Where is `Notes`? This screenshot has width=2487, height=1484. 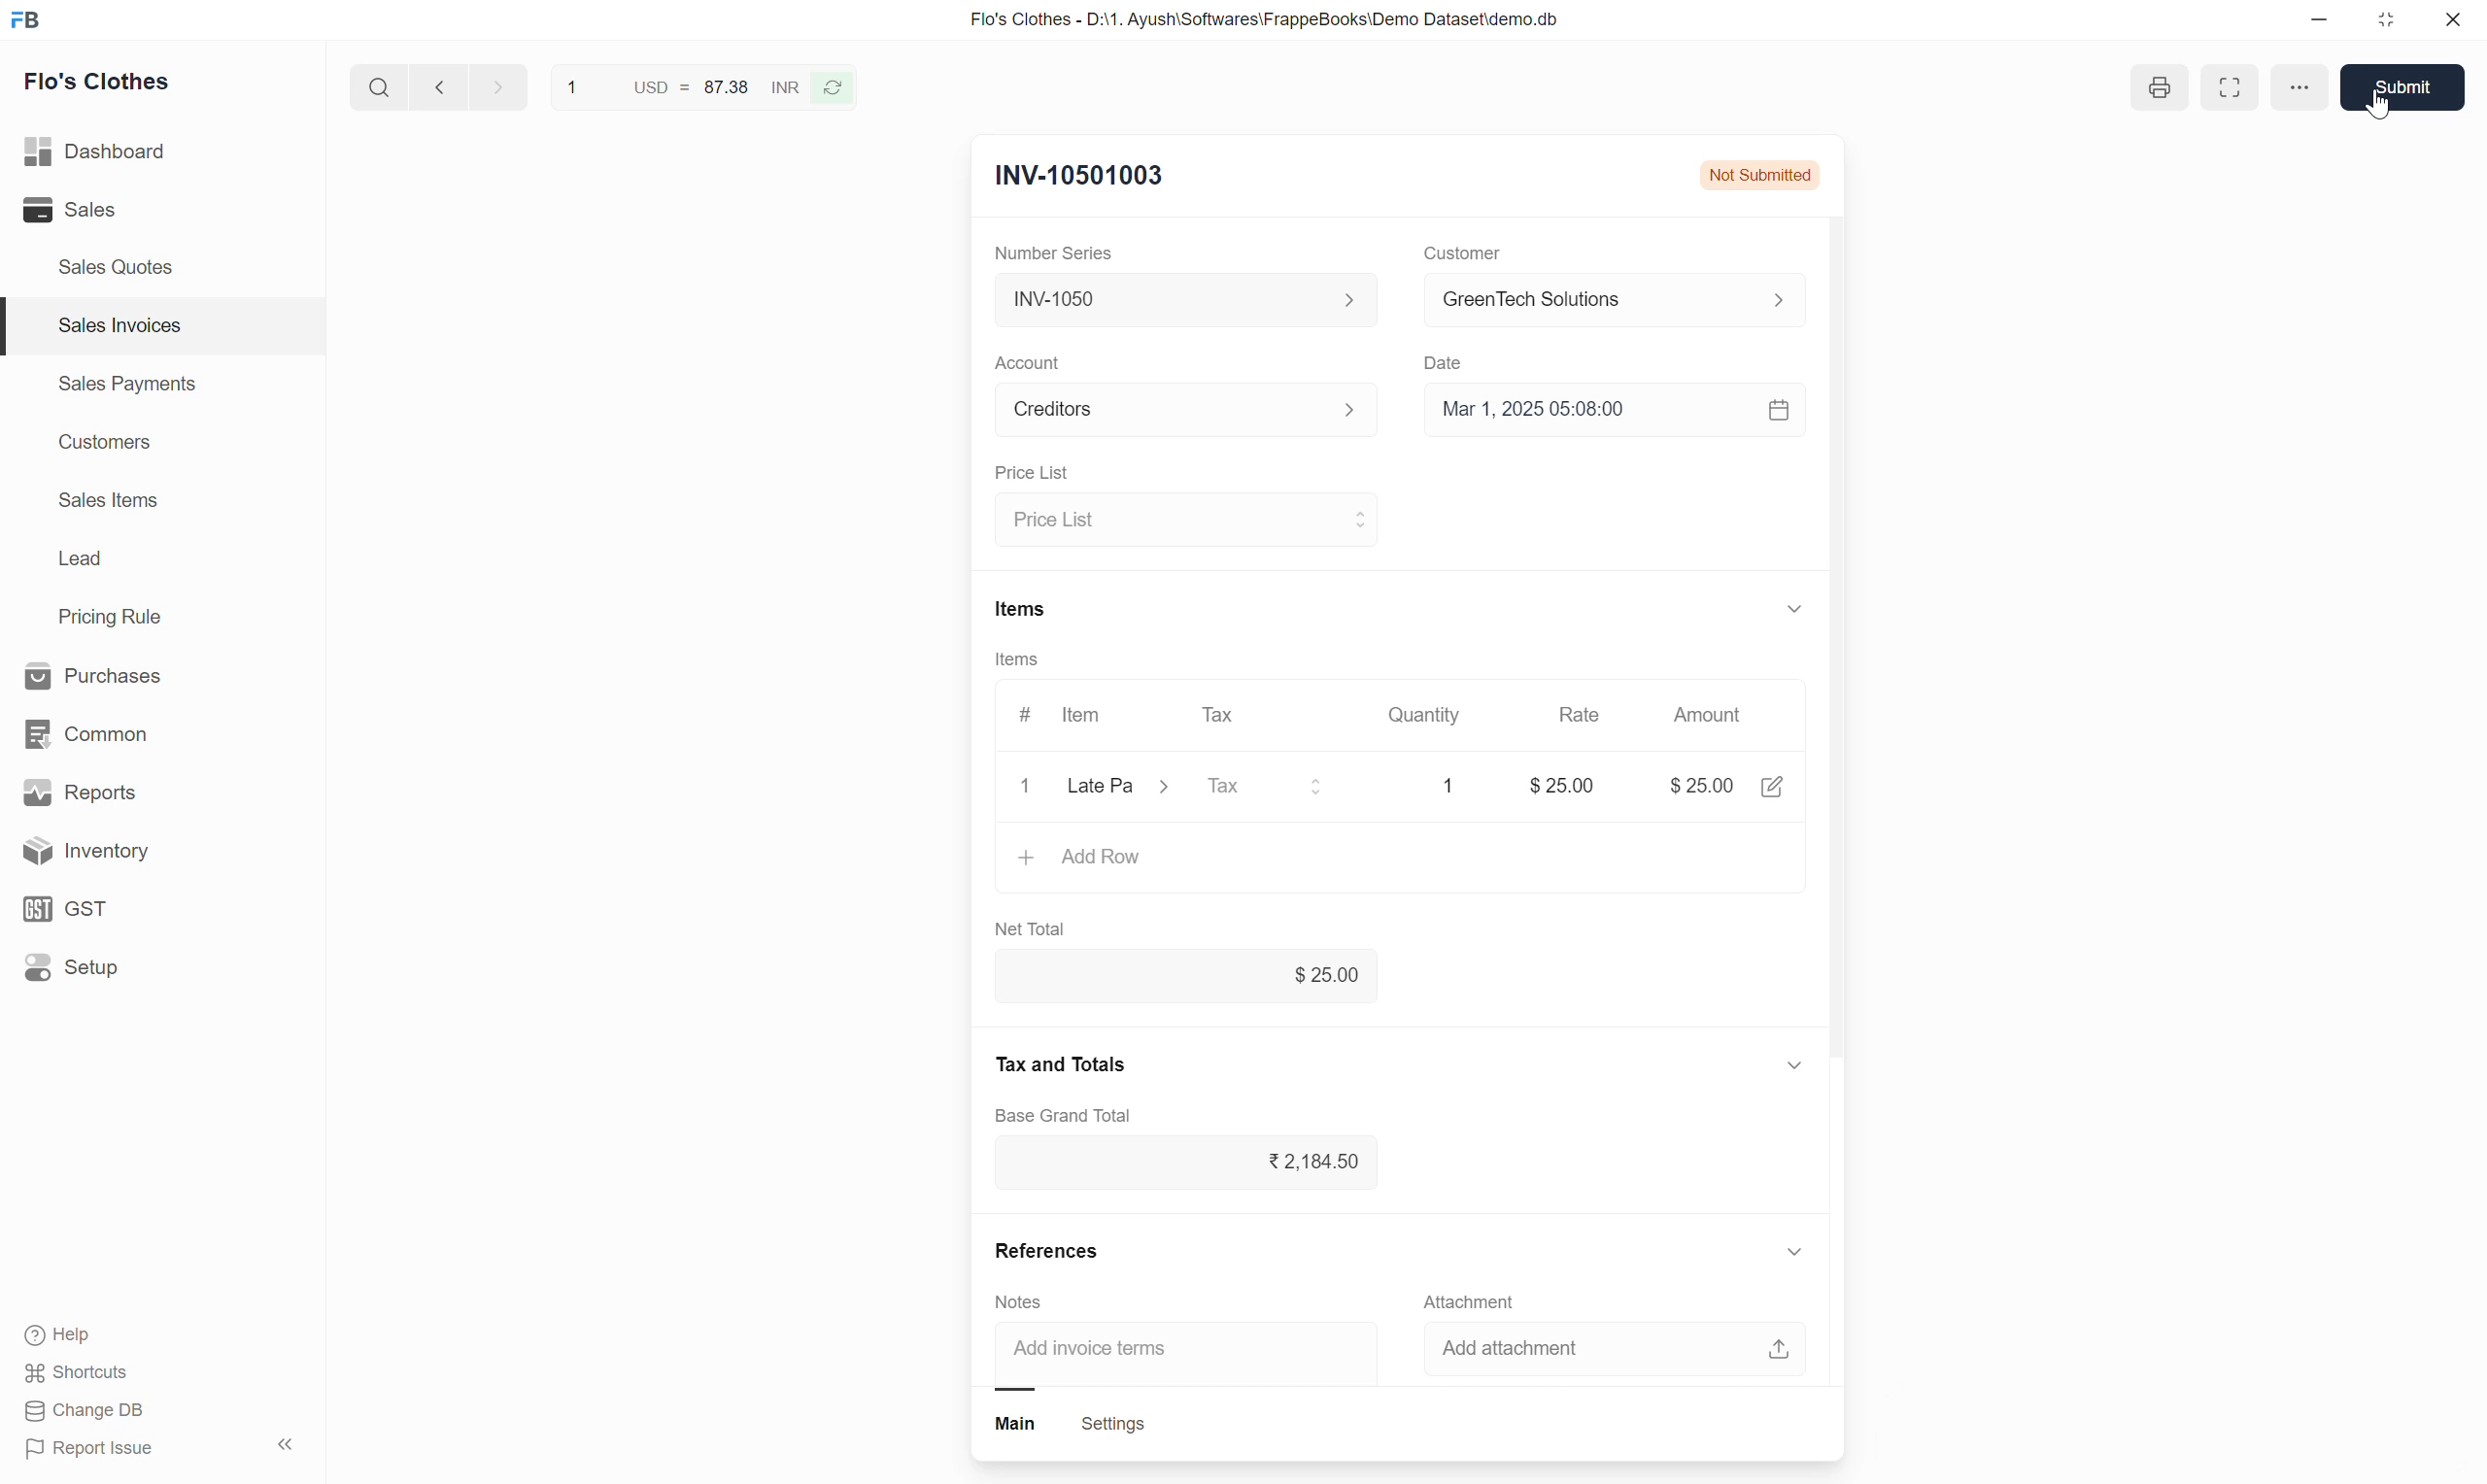 Notes is located at coordinates (1027, 1294).